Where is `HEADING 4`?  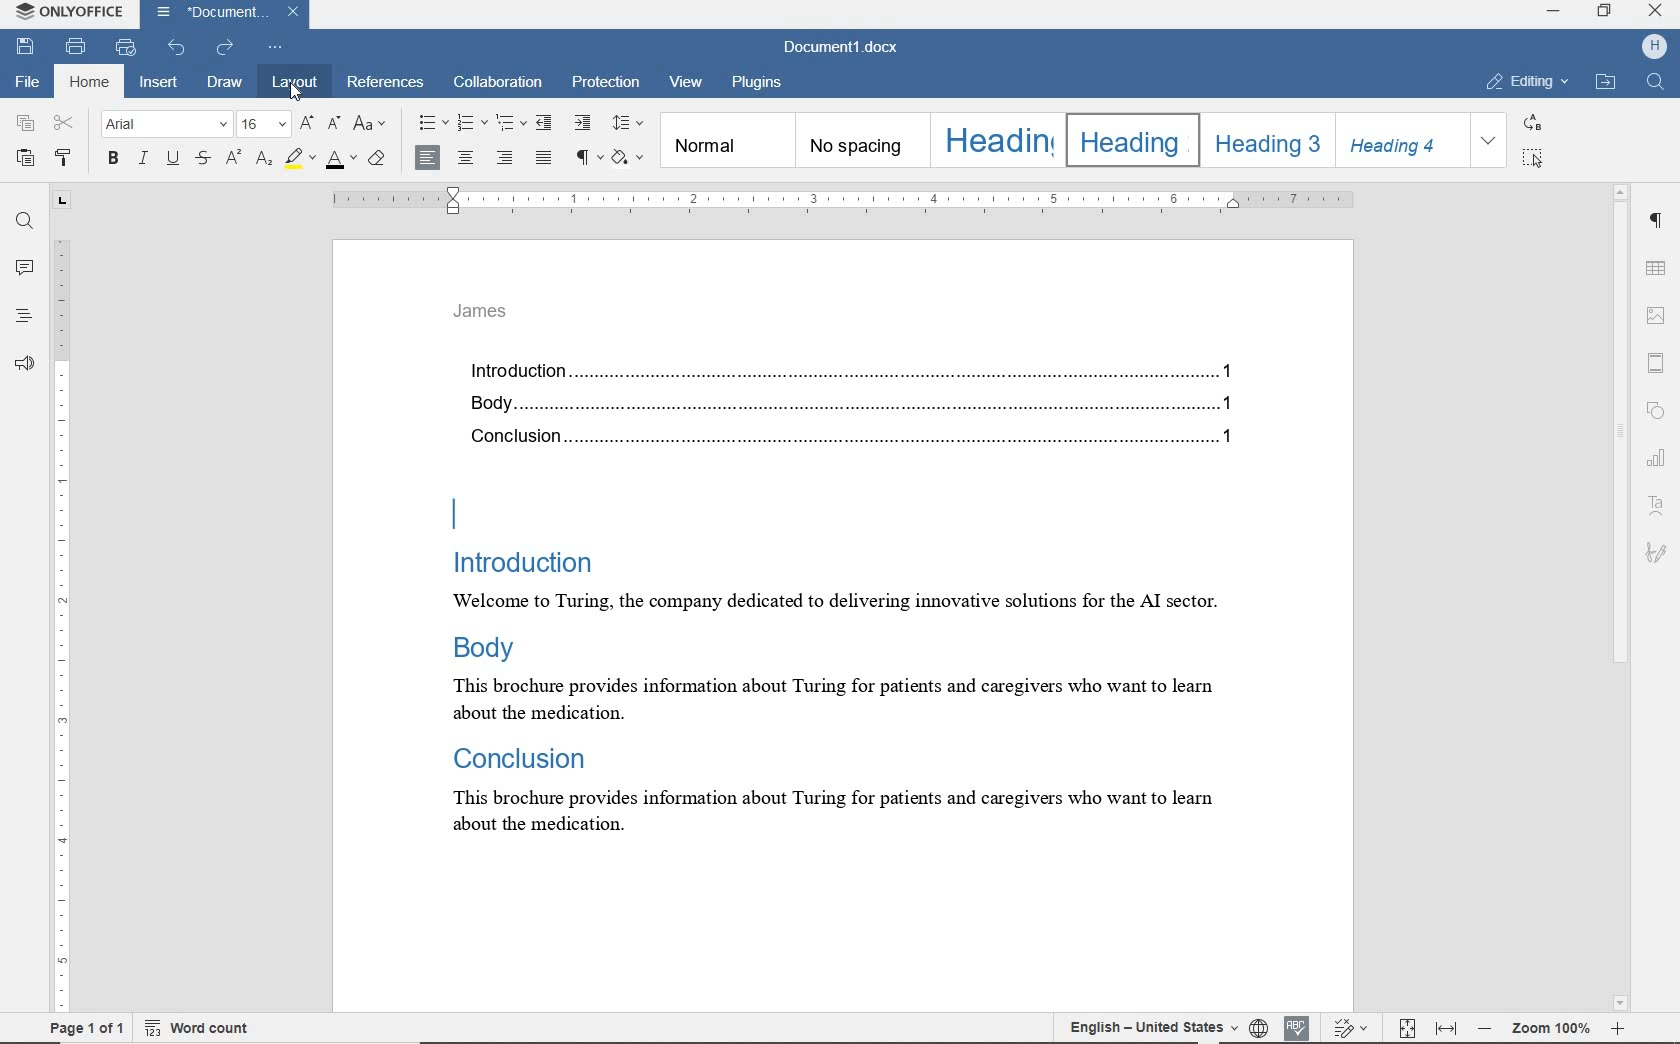
HEADING 4 is located at coordinates (1401, 140).